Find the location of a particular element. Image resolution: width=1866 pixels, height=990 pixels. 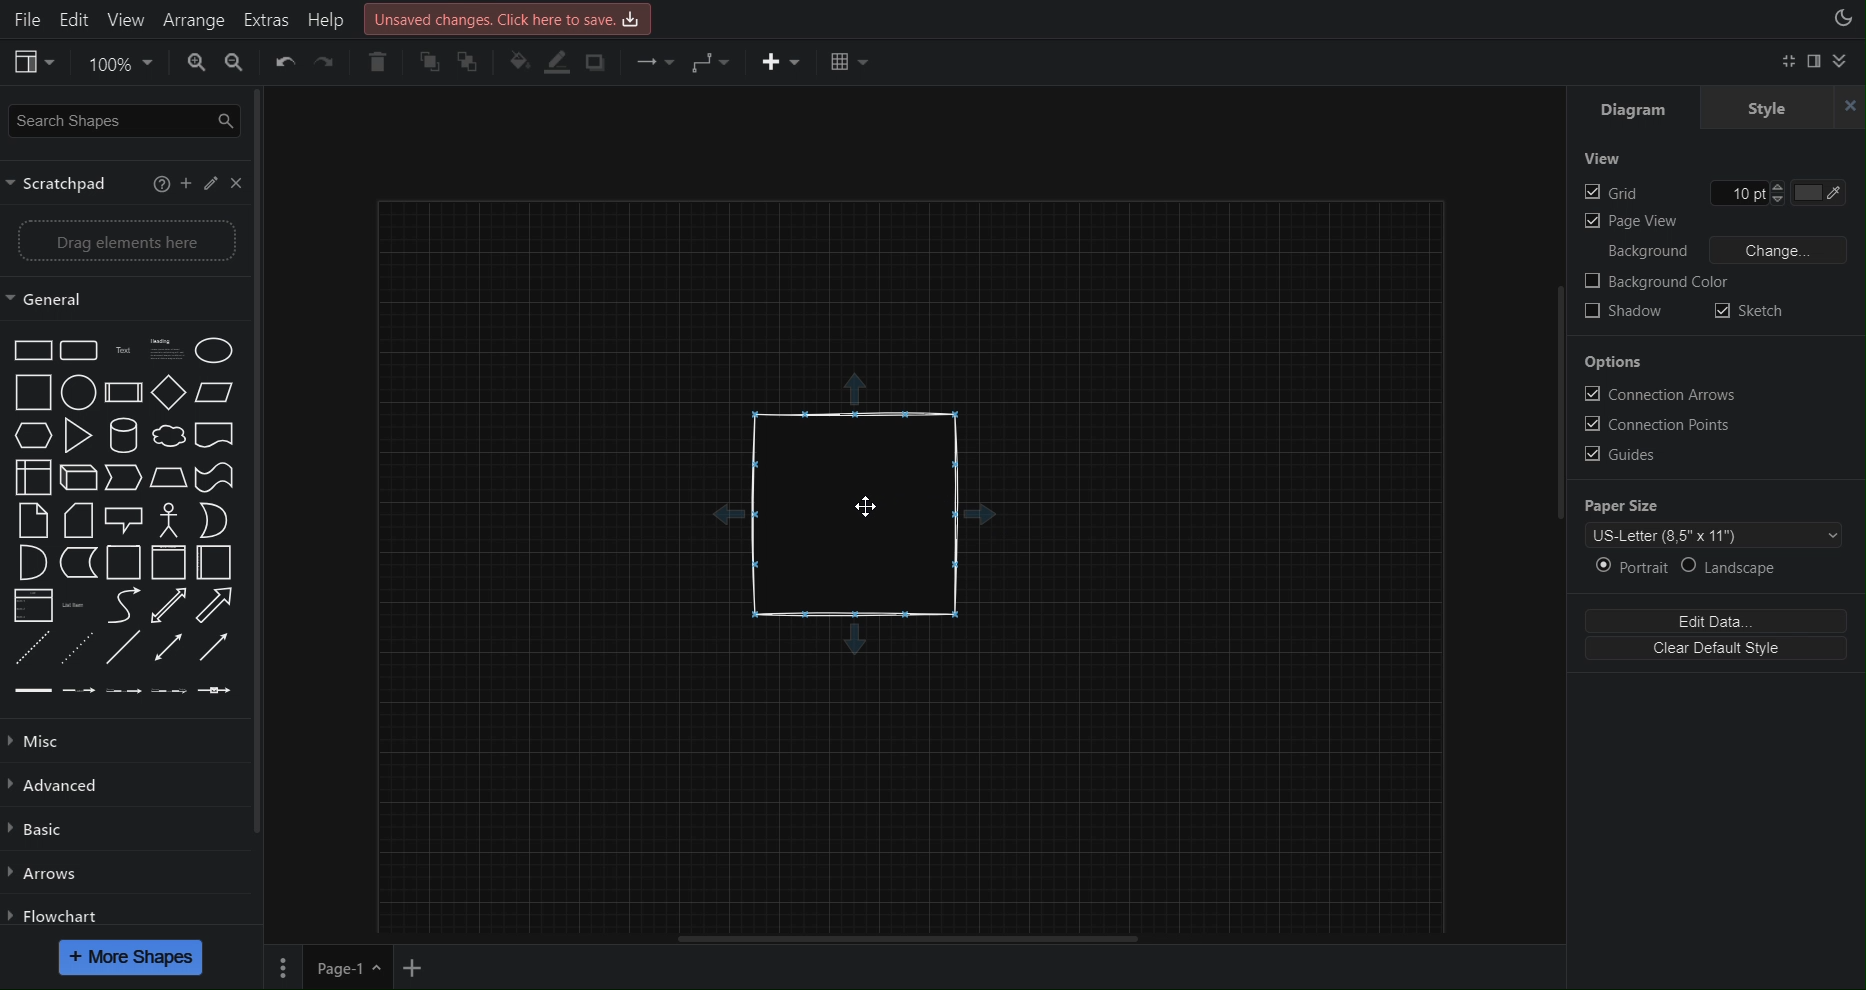

Clear Default Style is located at coordinates (1725, 650).